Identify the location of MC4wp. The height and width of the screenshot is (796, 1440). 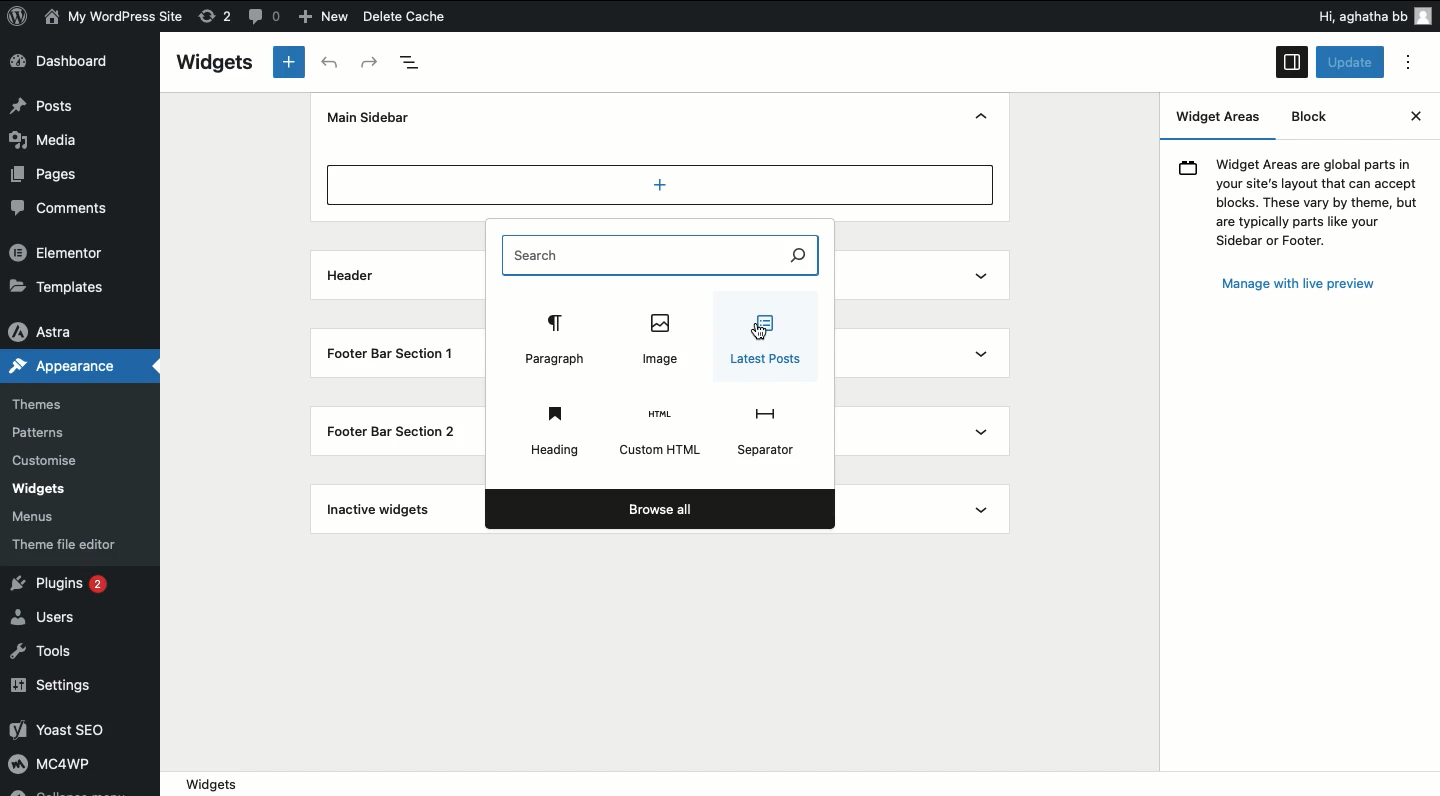
(64, 767).